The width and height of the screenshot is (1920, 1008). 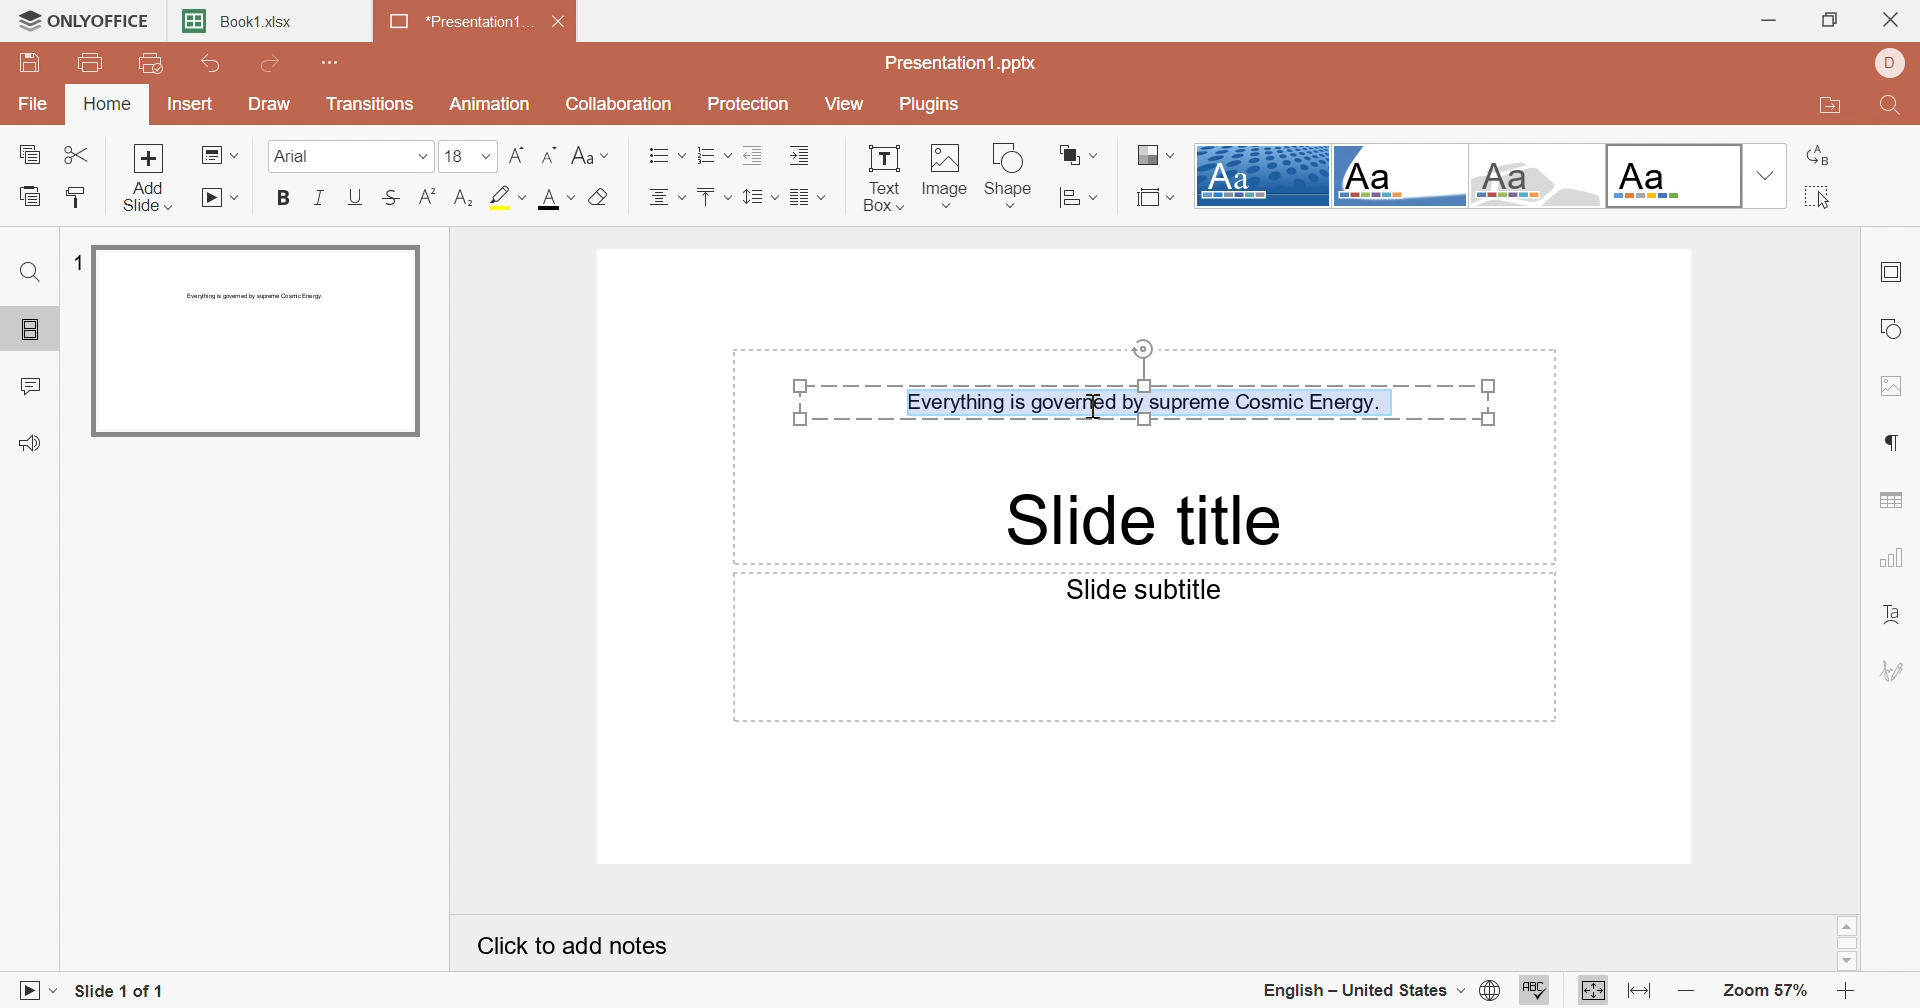 What do you see at coordinates (1132, 588) in the screenshot?
I see `Slide subtitle` at bounding box center [1132, 588].